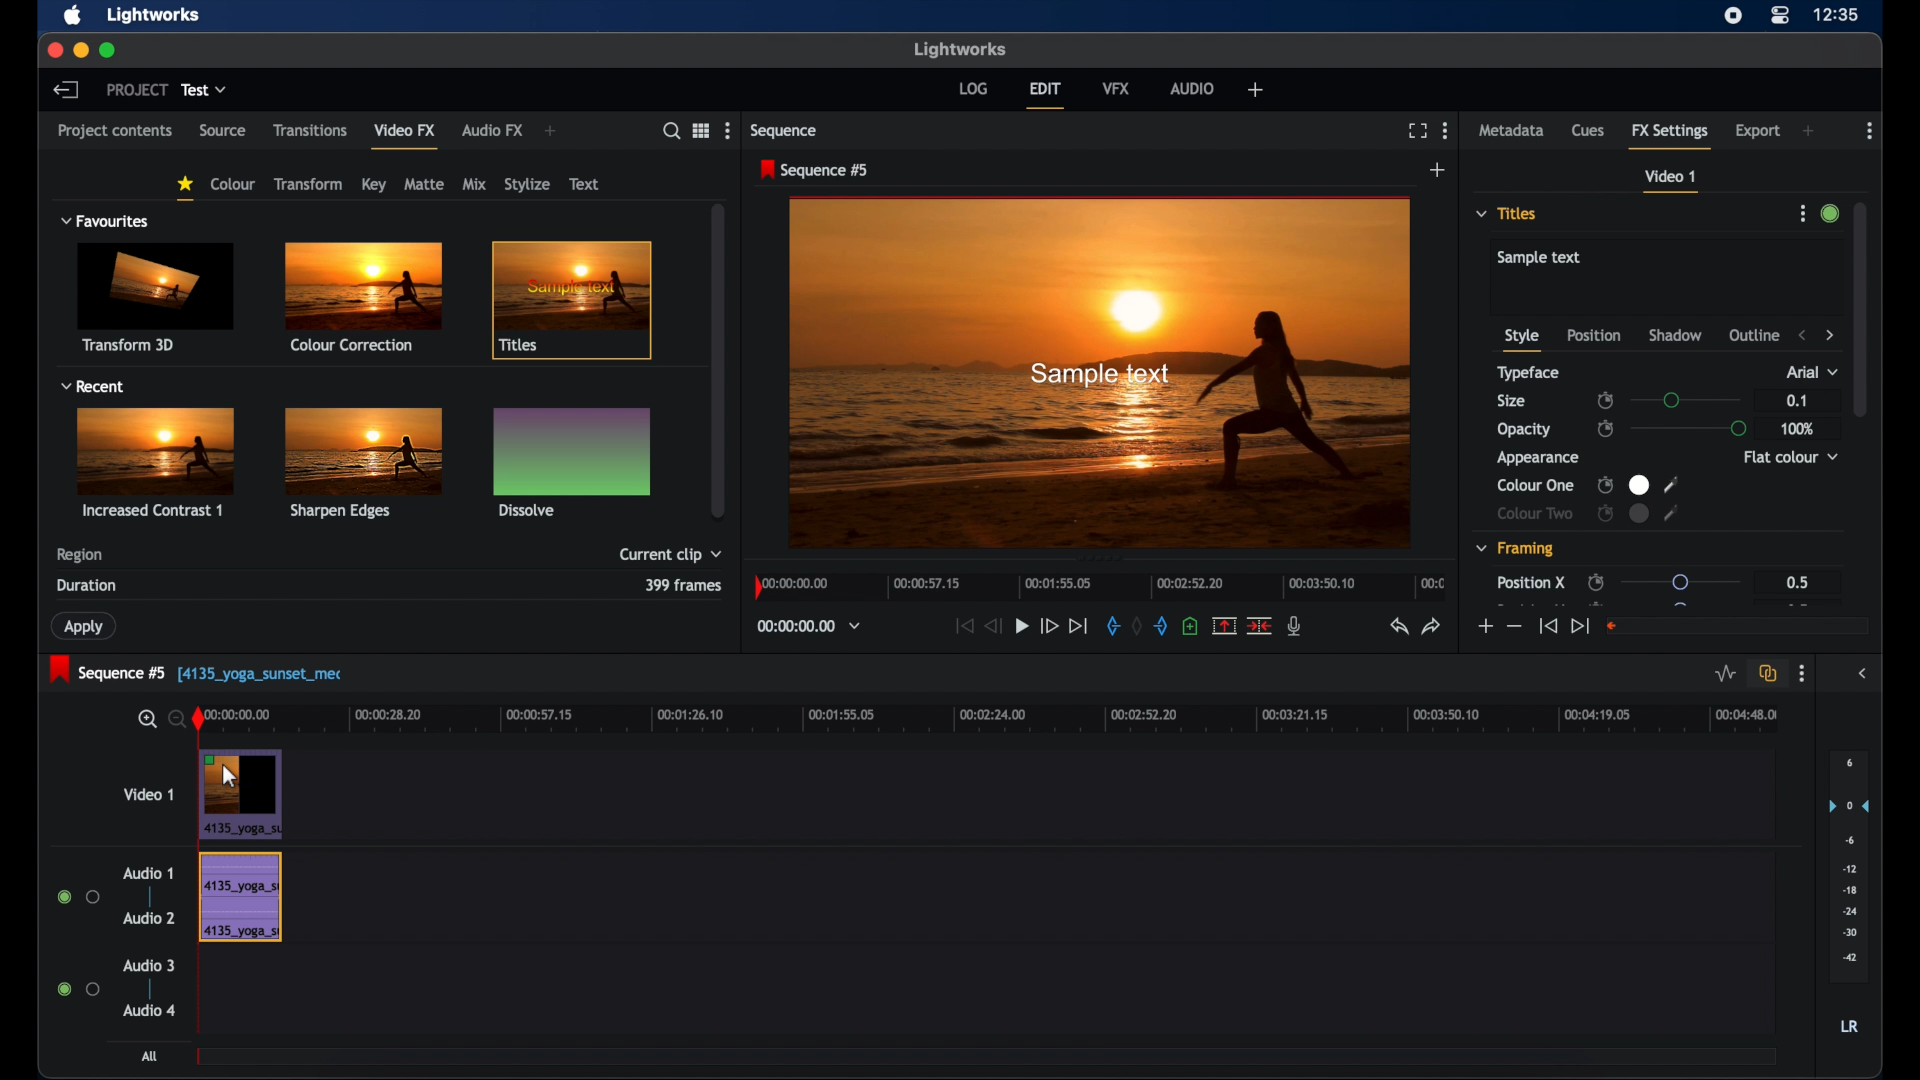 The width and height of the screenshot is (1920, 1080). I want to click on [[4135_yoga_sunset_mec, so click(266, 673).